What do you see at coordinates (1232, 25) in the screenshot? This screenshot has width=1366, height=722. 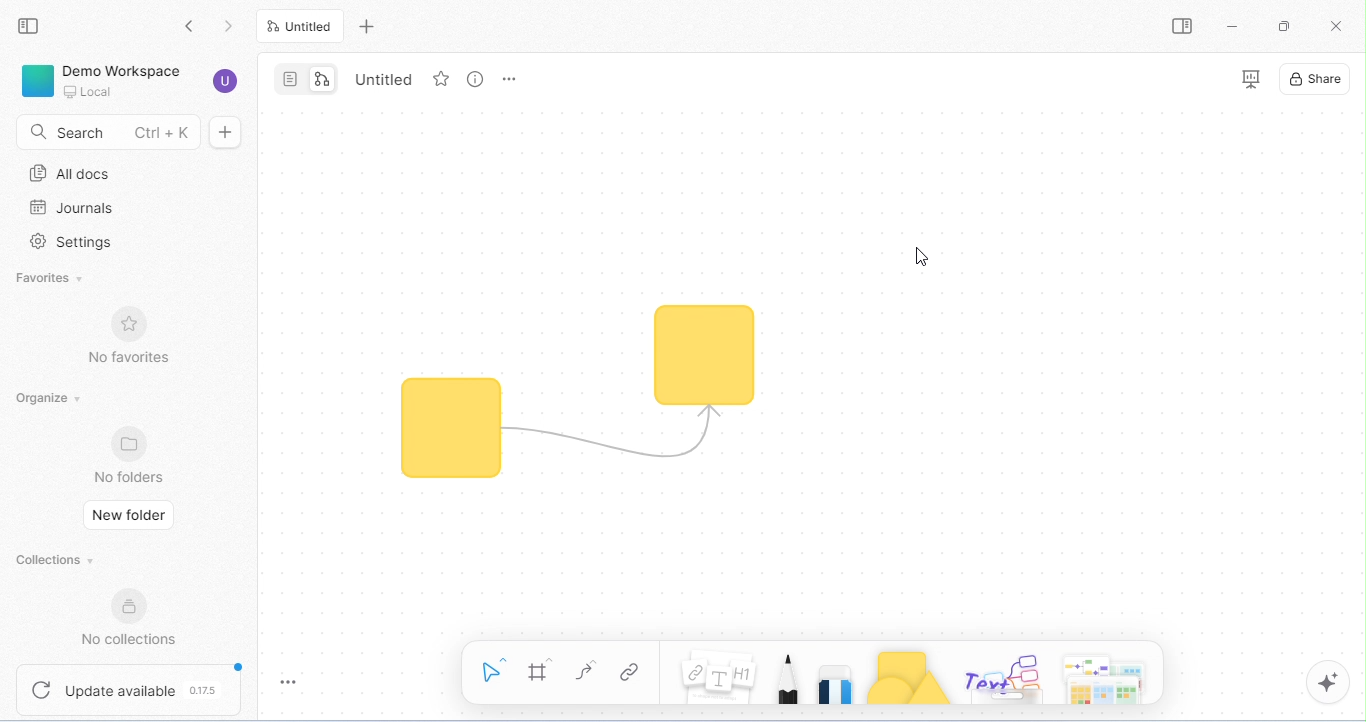 I see `minimize` at bounding box center [1232, 25].